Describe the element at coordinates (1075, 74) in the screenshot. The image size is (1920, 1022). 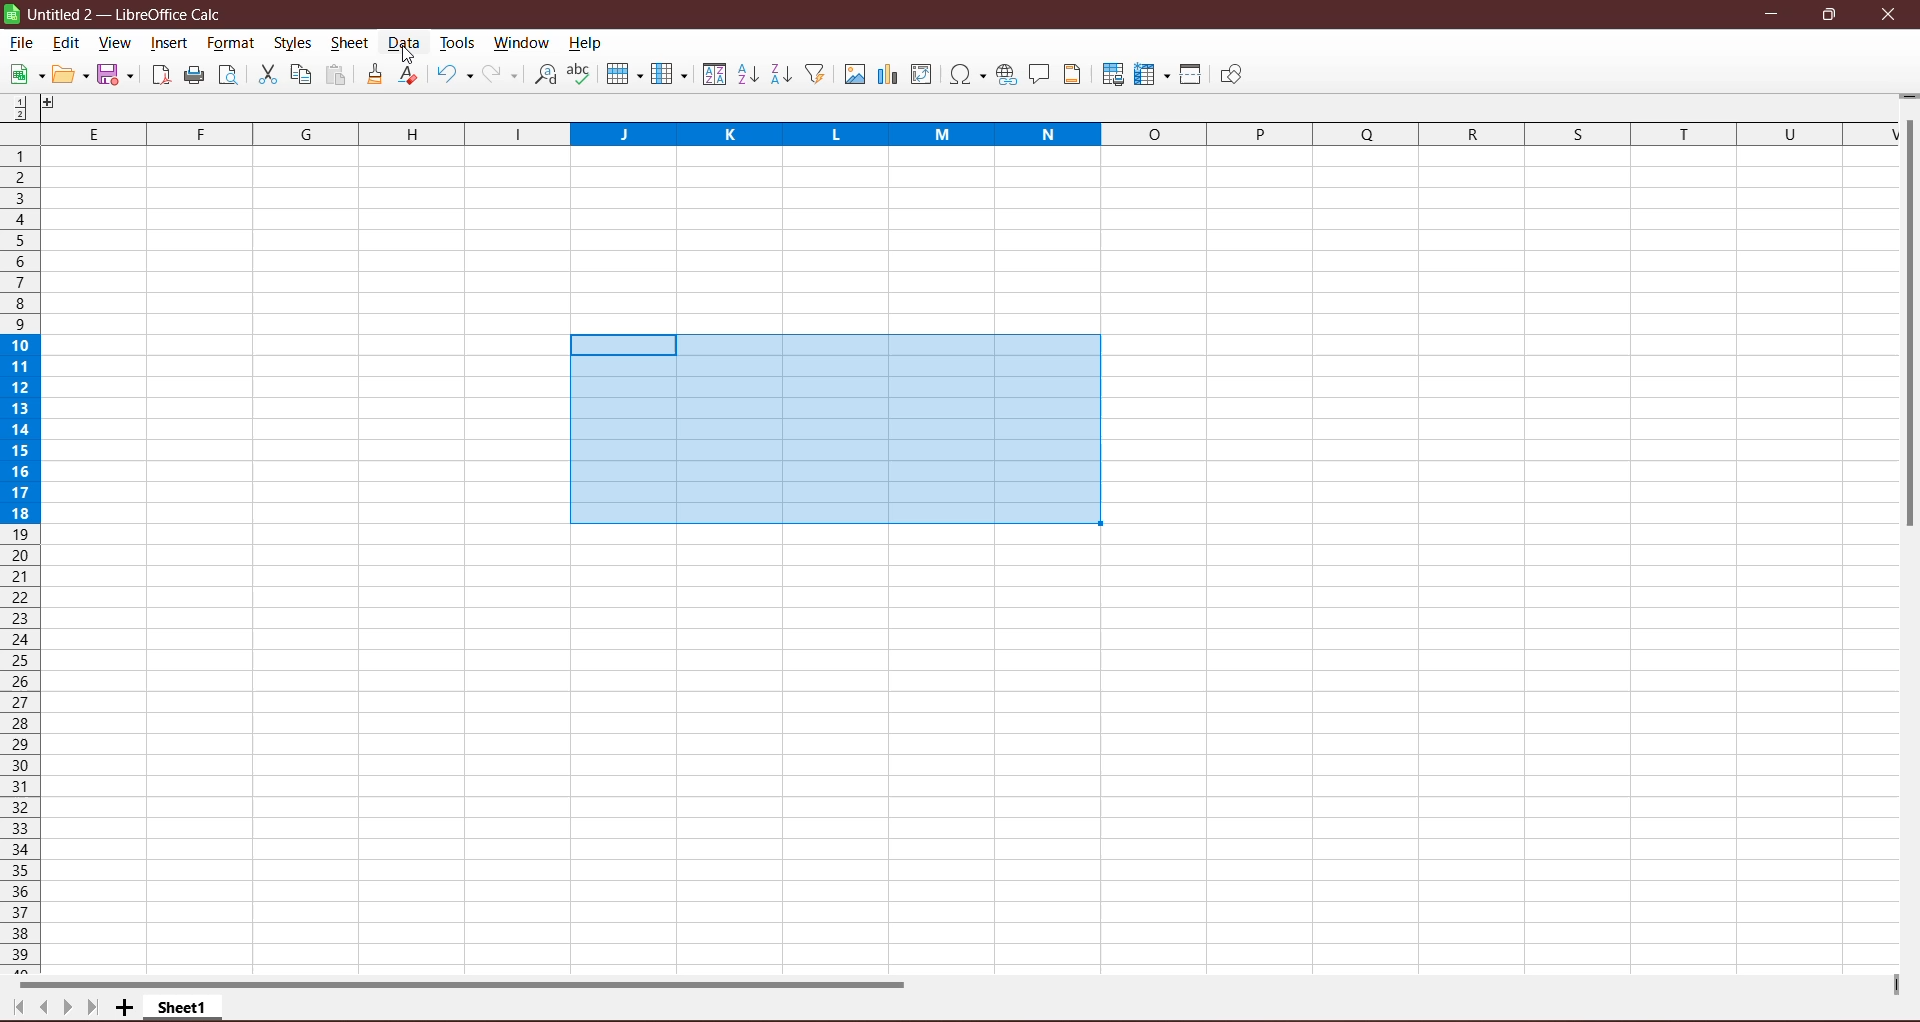
I see `Headers and Footers` at that location.